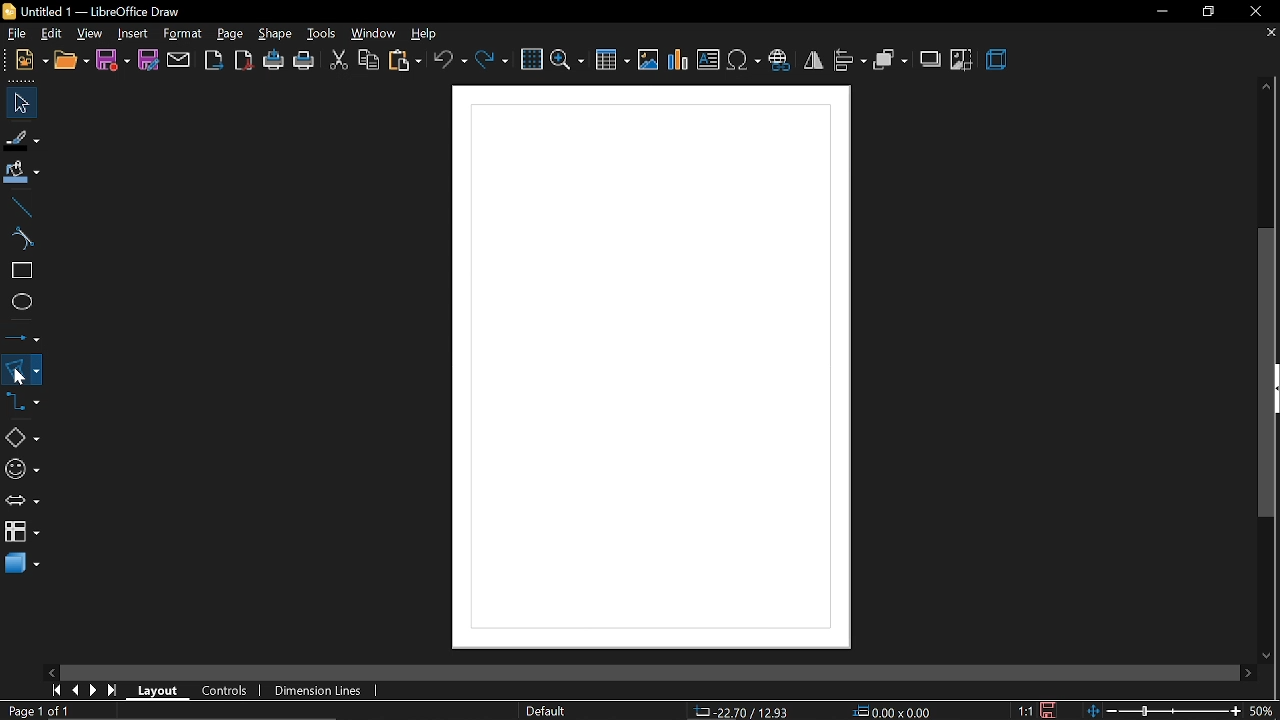 The image size is (1280, 720). What do you see at coordinates (148, 61) in the screenshot?
I see `save as` at bounding box center [148, 61].